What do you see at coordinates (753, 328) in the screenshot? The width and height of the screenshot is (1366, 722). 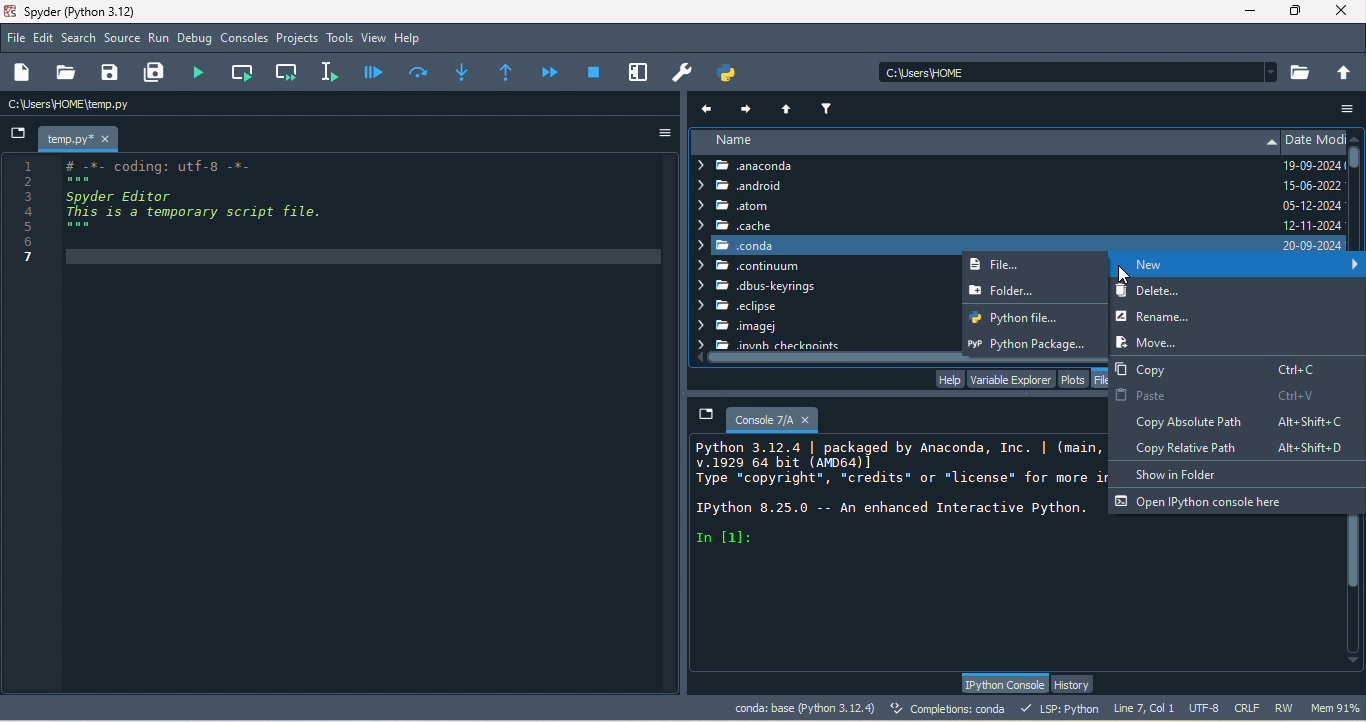 I see `imagej` at bounding box center [753, 328].